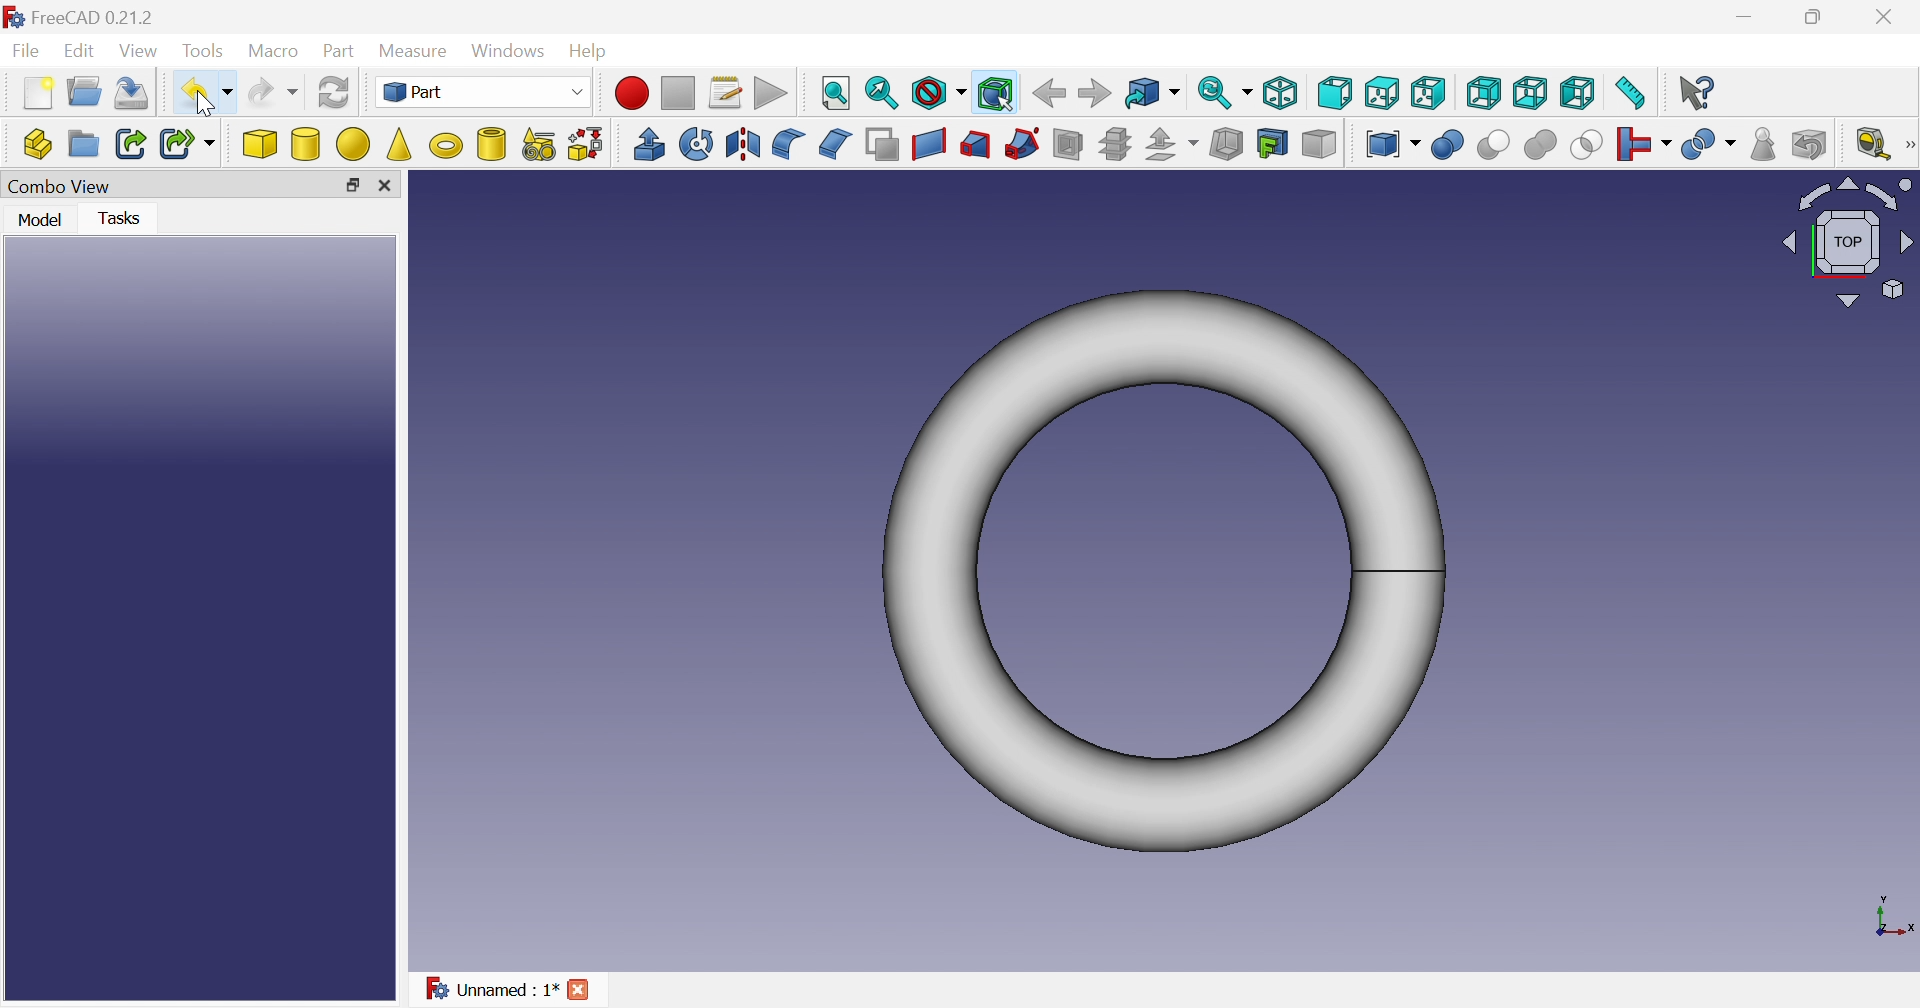  Describe the element at coordinates (1697, 93) in the screenshot. I see `What's this?` at that location.